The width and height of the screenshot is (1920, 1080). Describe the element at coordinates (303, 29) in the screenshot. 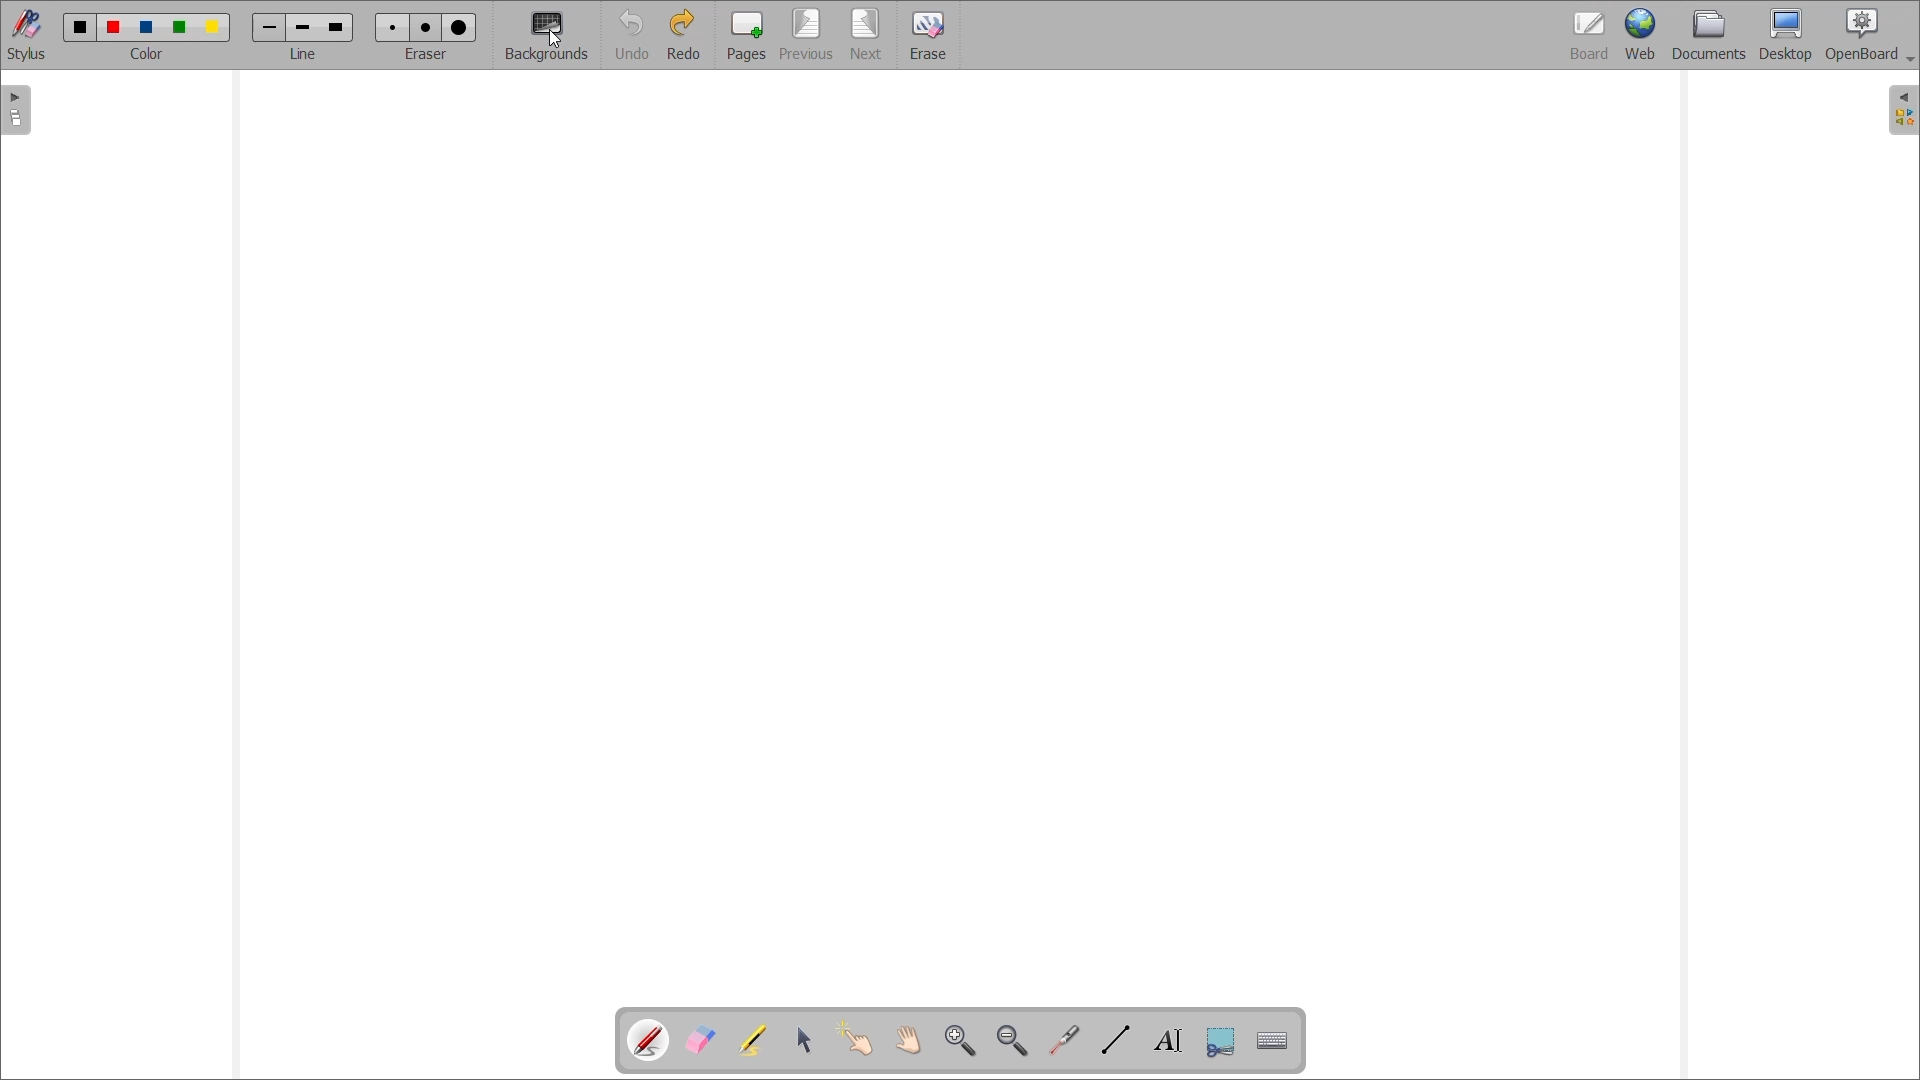

I see `Line thickness options to draw line` at that location.